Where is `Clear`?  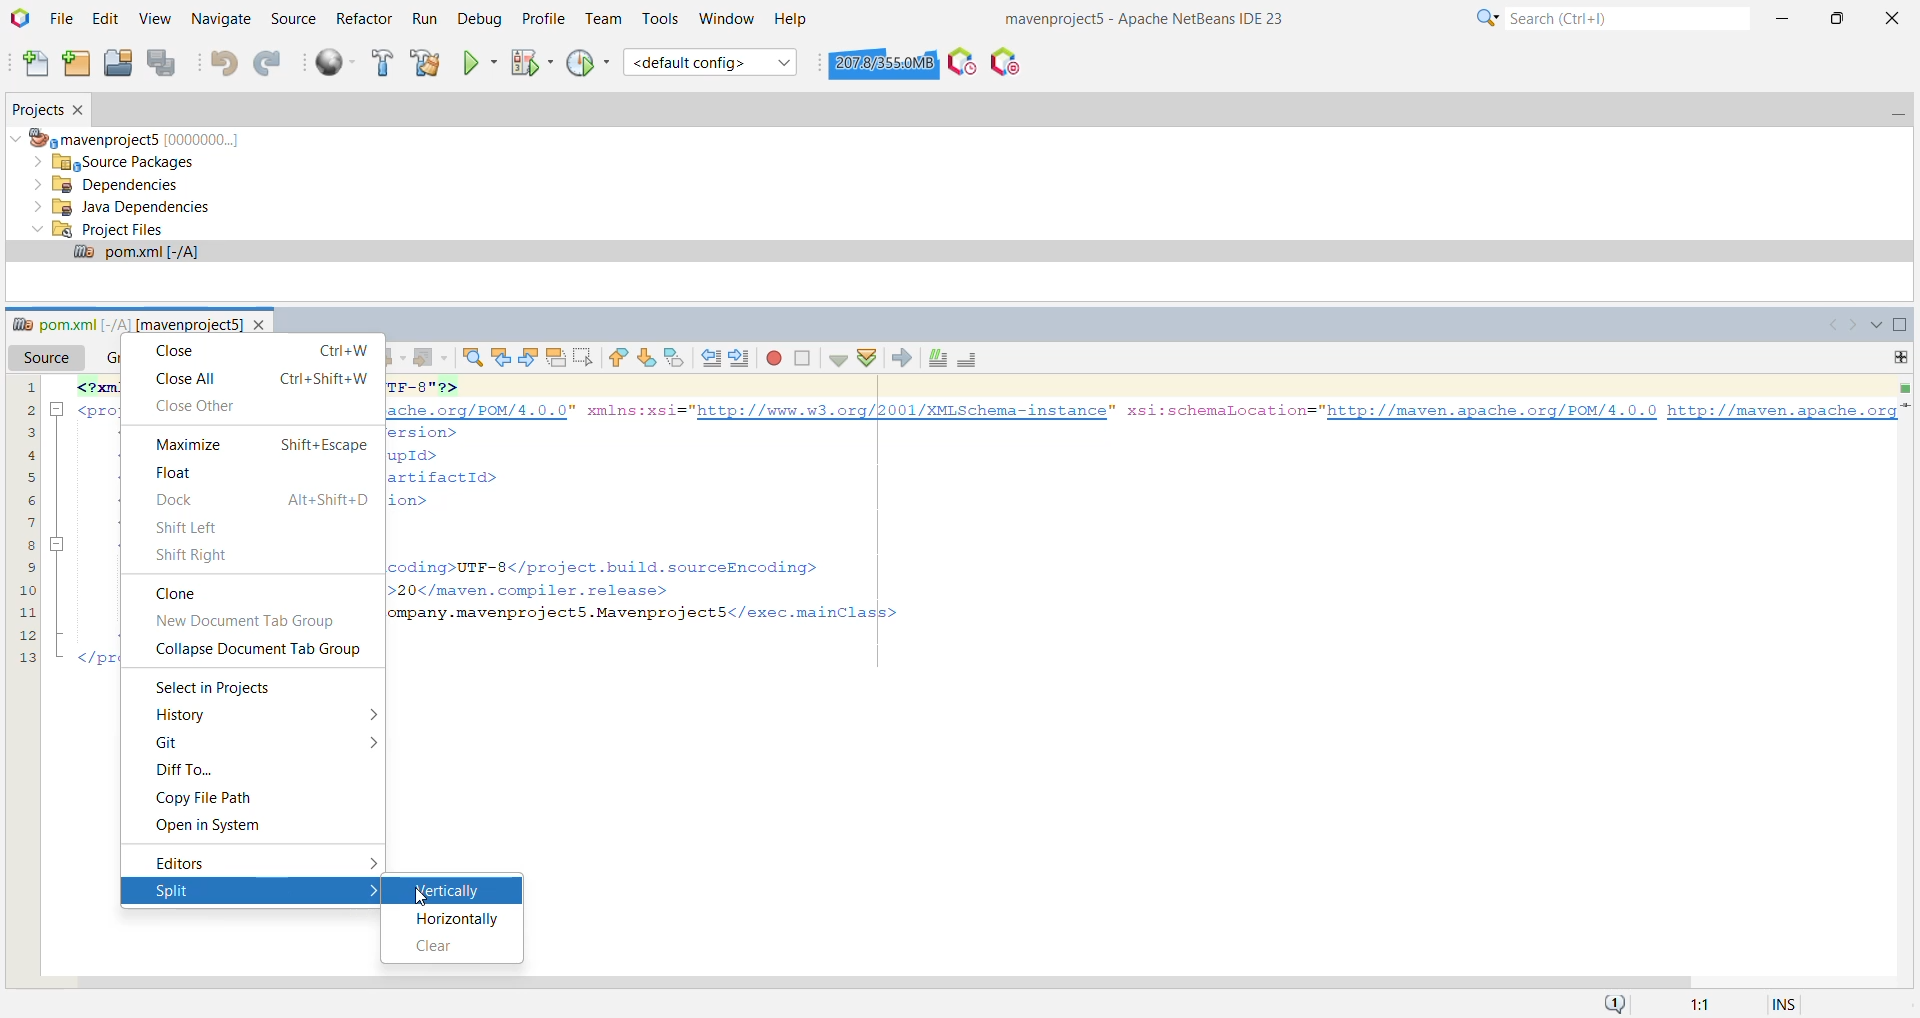
Clear is located at coordinates (438, 947).